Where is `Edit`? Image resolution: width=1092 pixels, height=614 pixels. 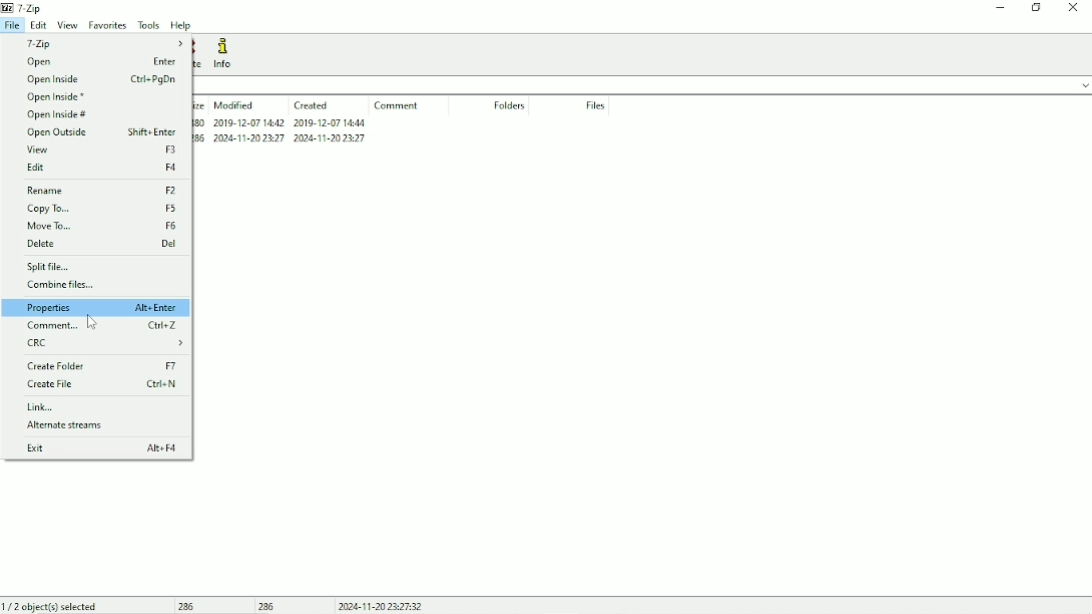
Edit is located at coordinates (103, 168).